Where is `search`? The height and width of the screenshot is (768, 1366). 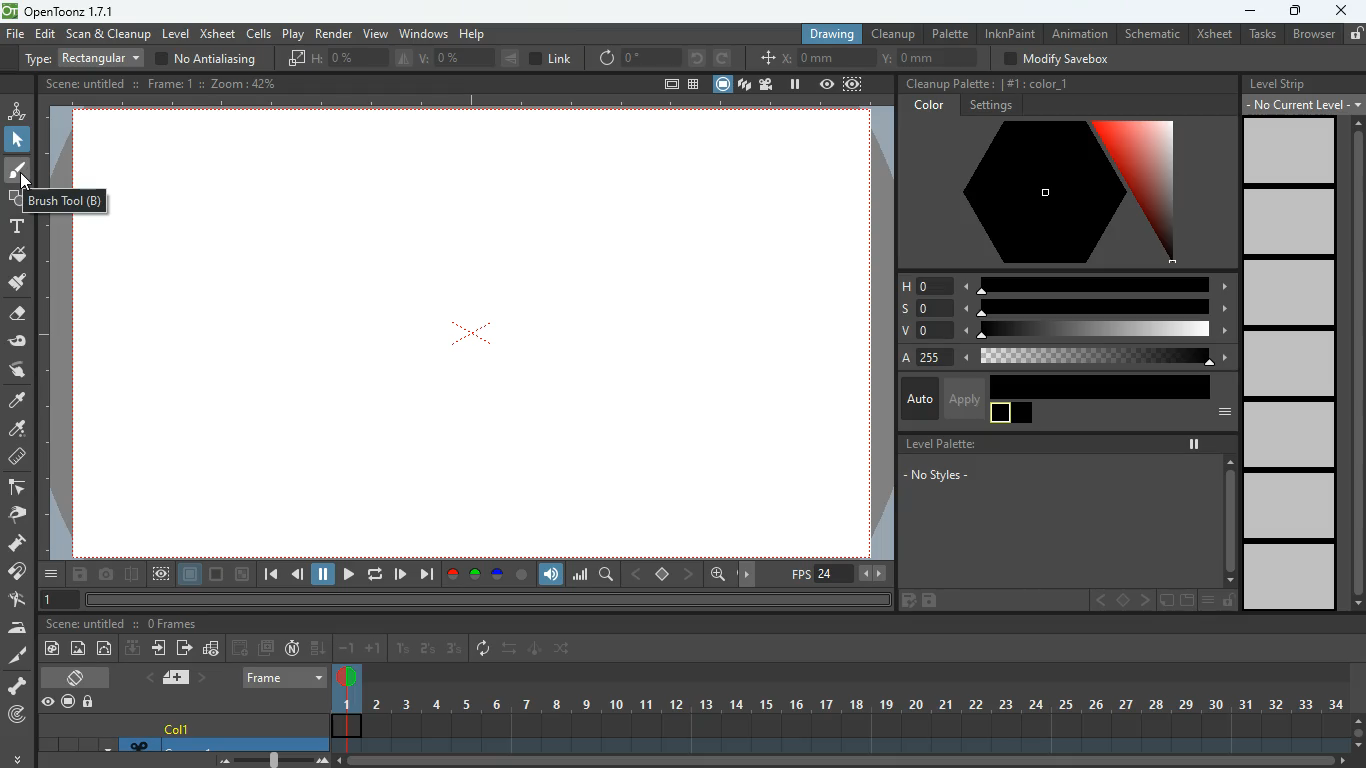
search is located at coordinates (608, 577).